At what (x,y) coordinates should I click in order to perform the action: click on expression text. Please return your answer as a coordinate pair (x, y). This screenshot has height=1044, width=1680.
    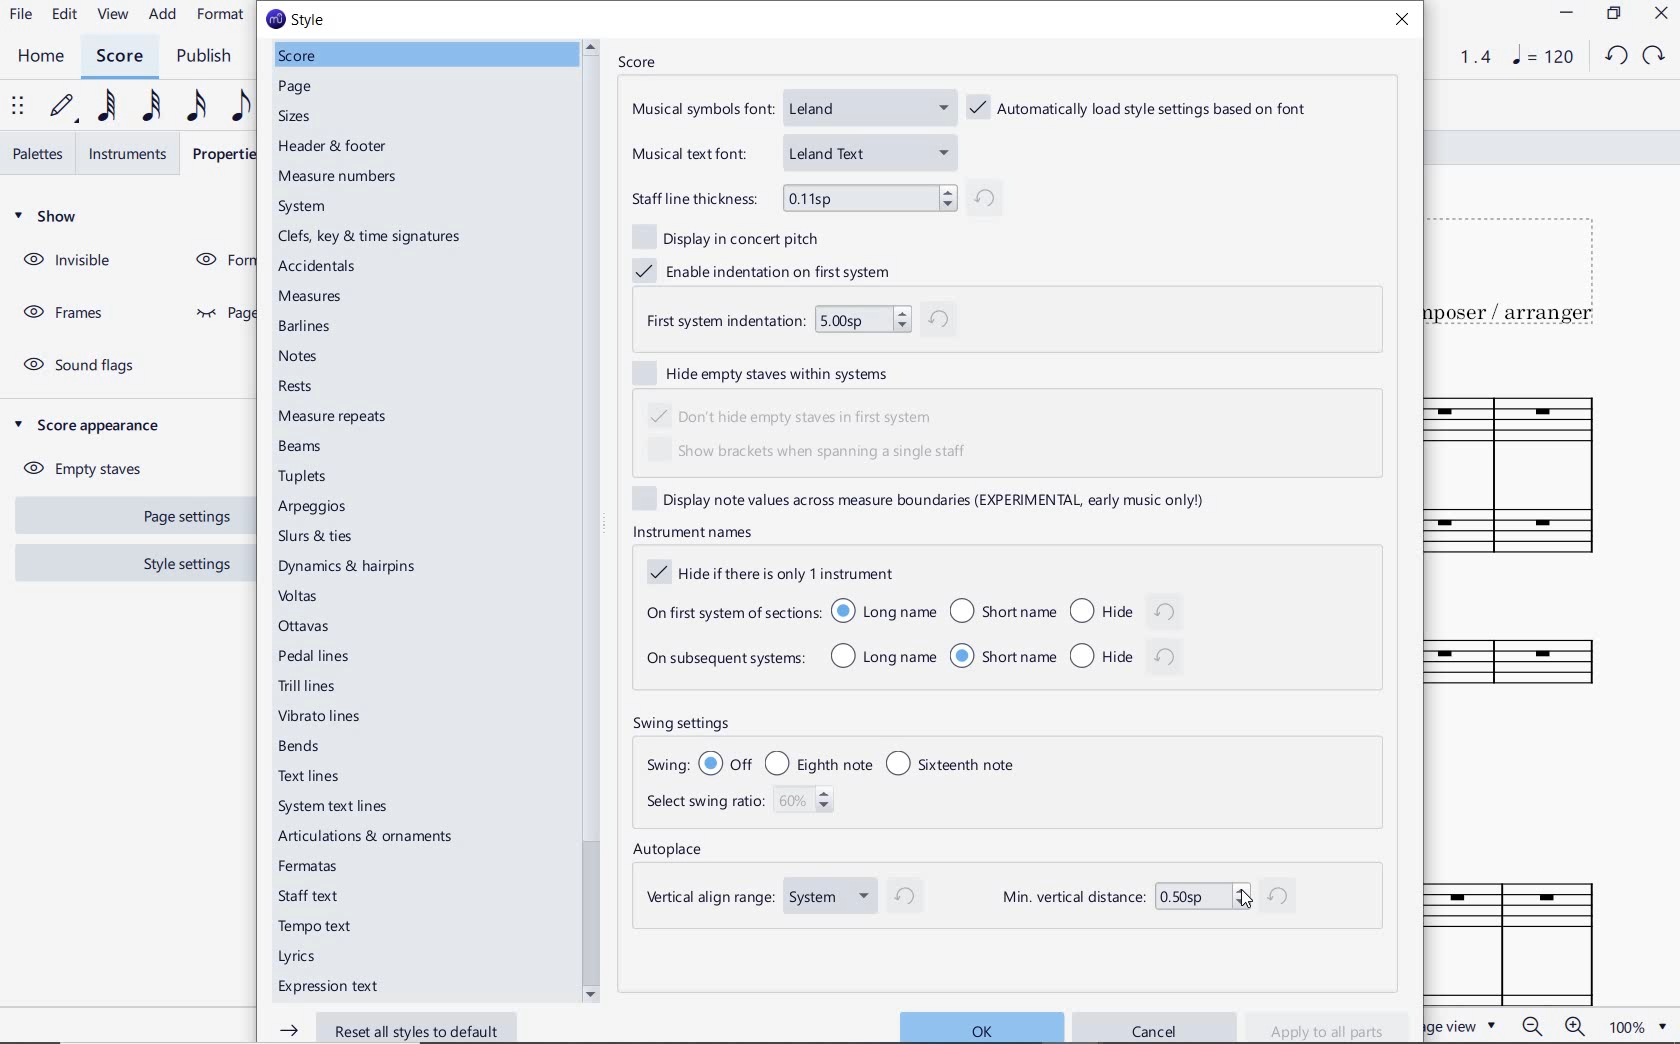
    Looking at the image, I should click on (326, 988).